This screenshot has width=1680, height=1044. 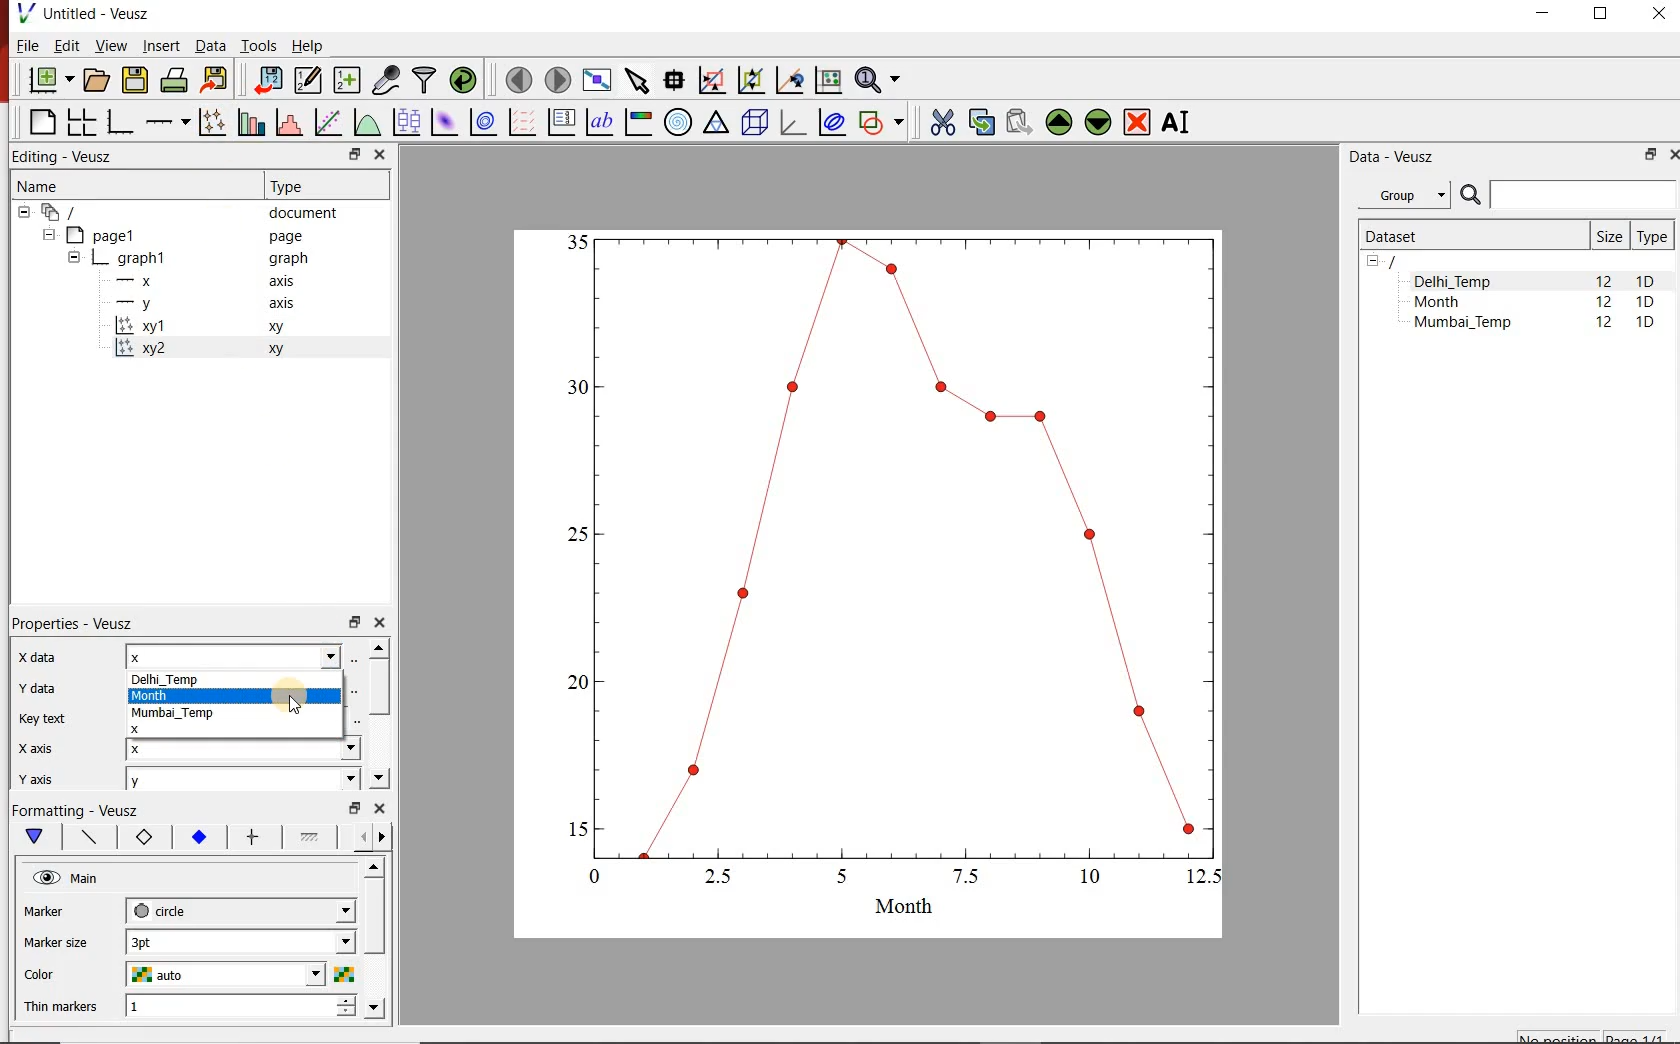 I want to click on renames the selected widget, so click(x=1177, y=123).